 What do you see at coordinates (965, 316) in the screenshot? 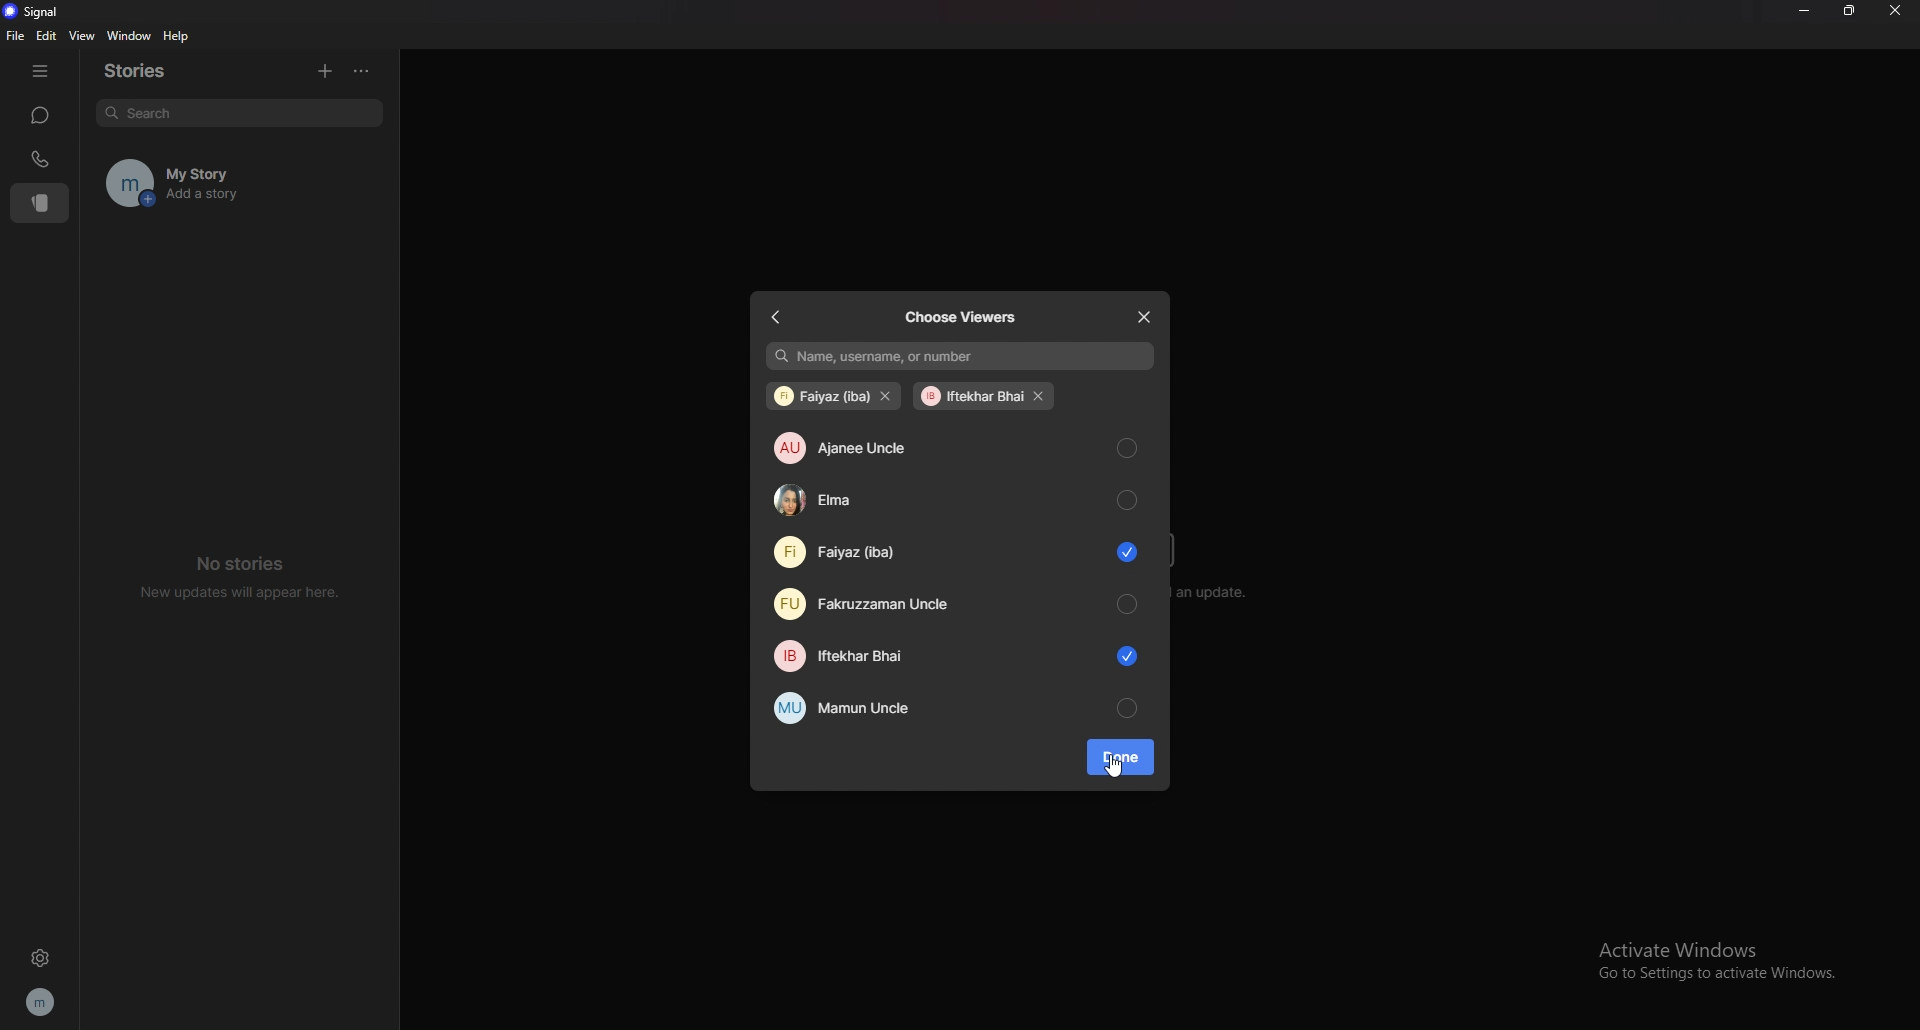
I see `choose viewers` at bounding box center [965, 316].